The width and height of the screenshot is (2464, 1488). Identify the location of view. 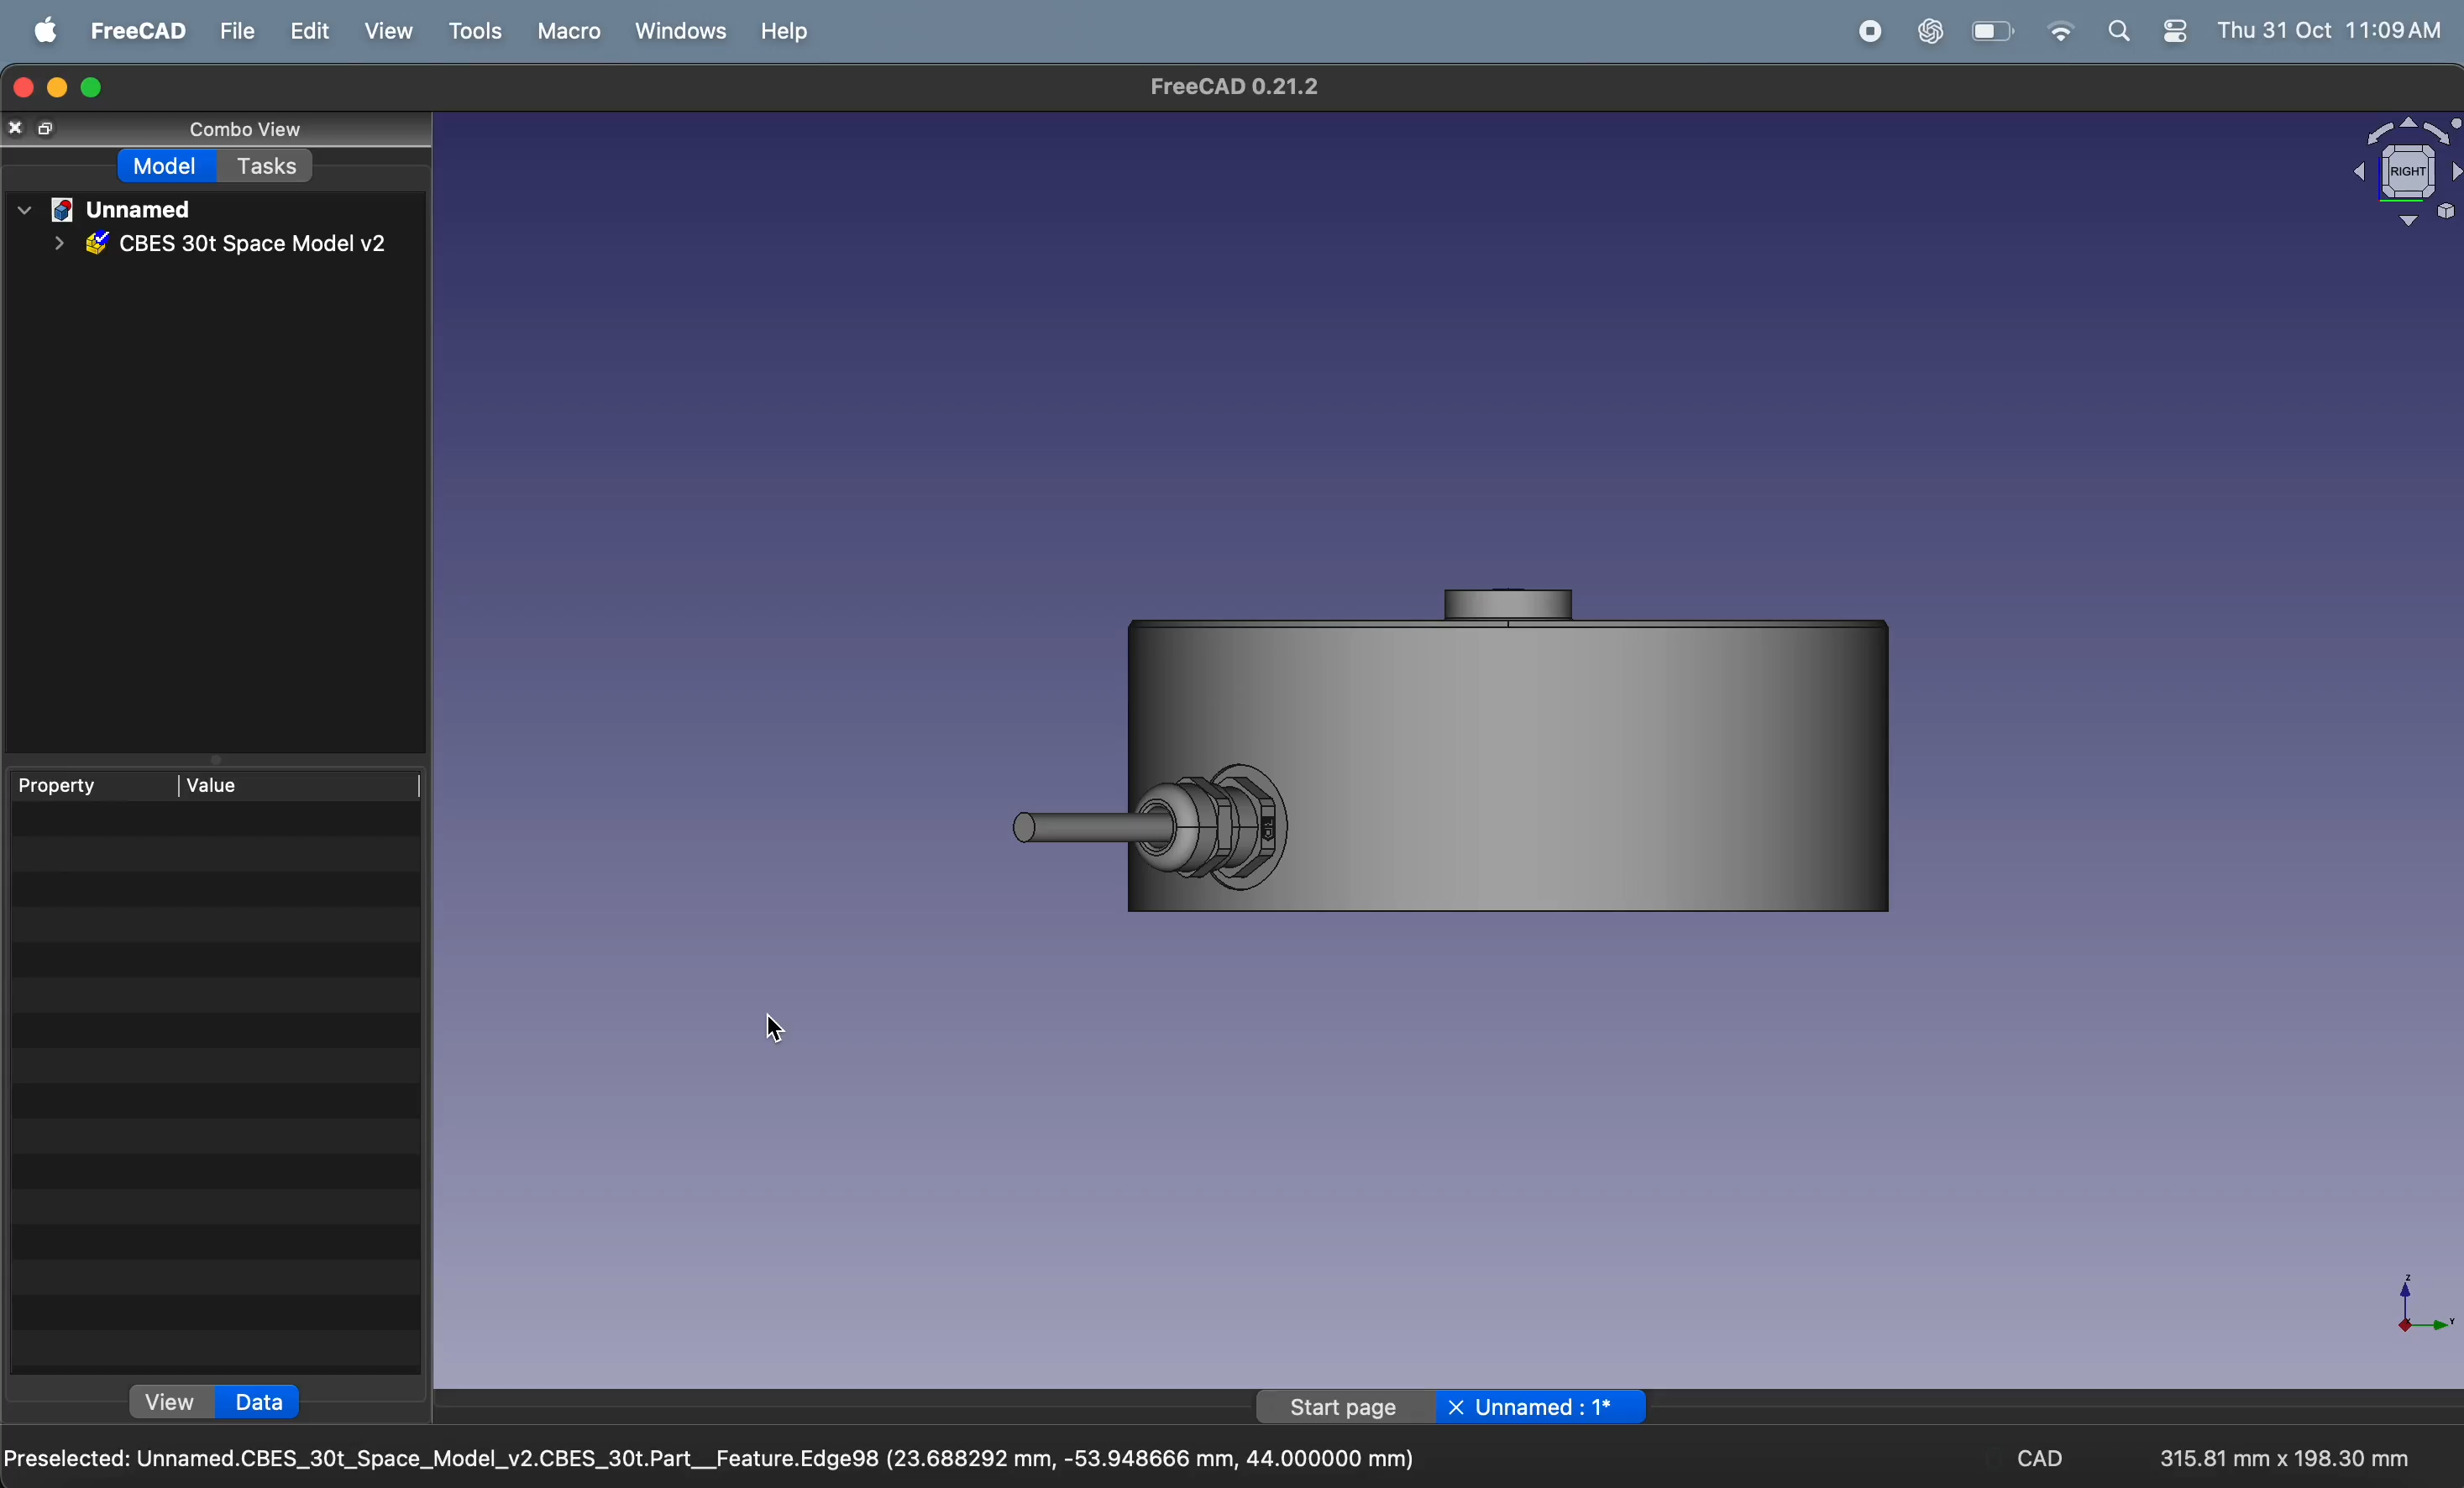
(395, 32).